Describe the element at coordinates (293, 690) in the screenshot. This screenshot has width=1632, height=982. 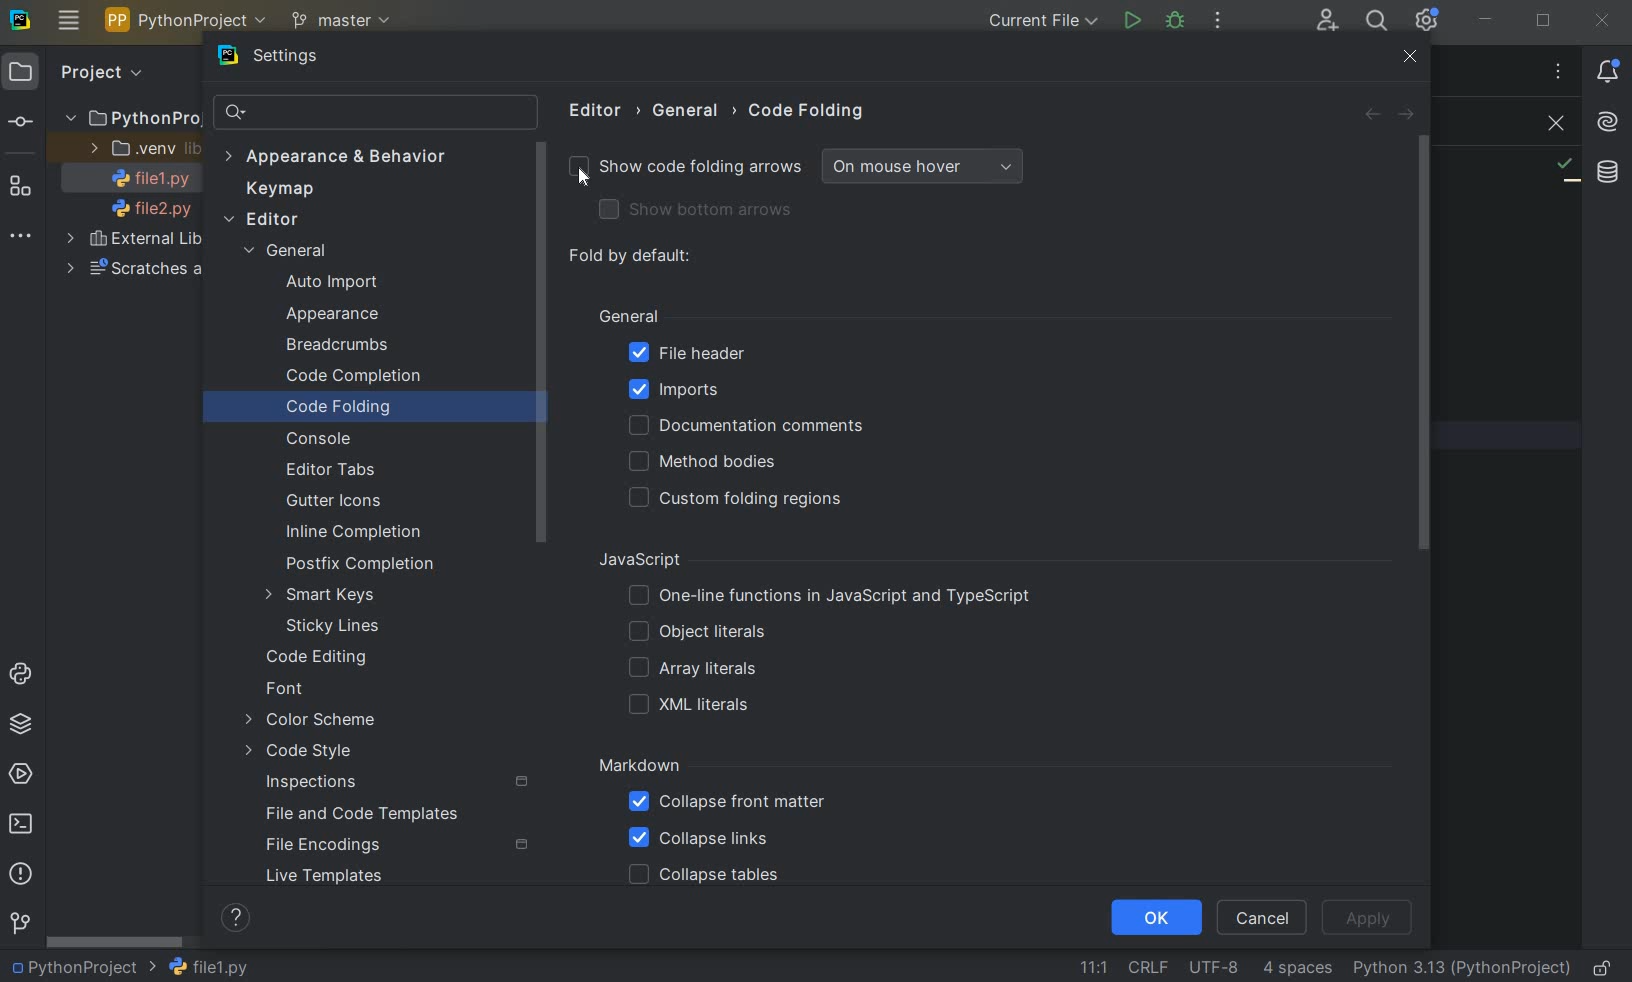
I see `FONT` at that location.